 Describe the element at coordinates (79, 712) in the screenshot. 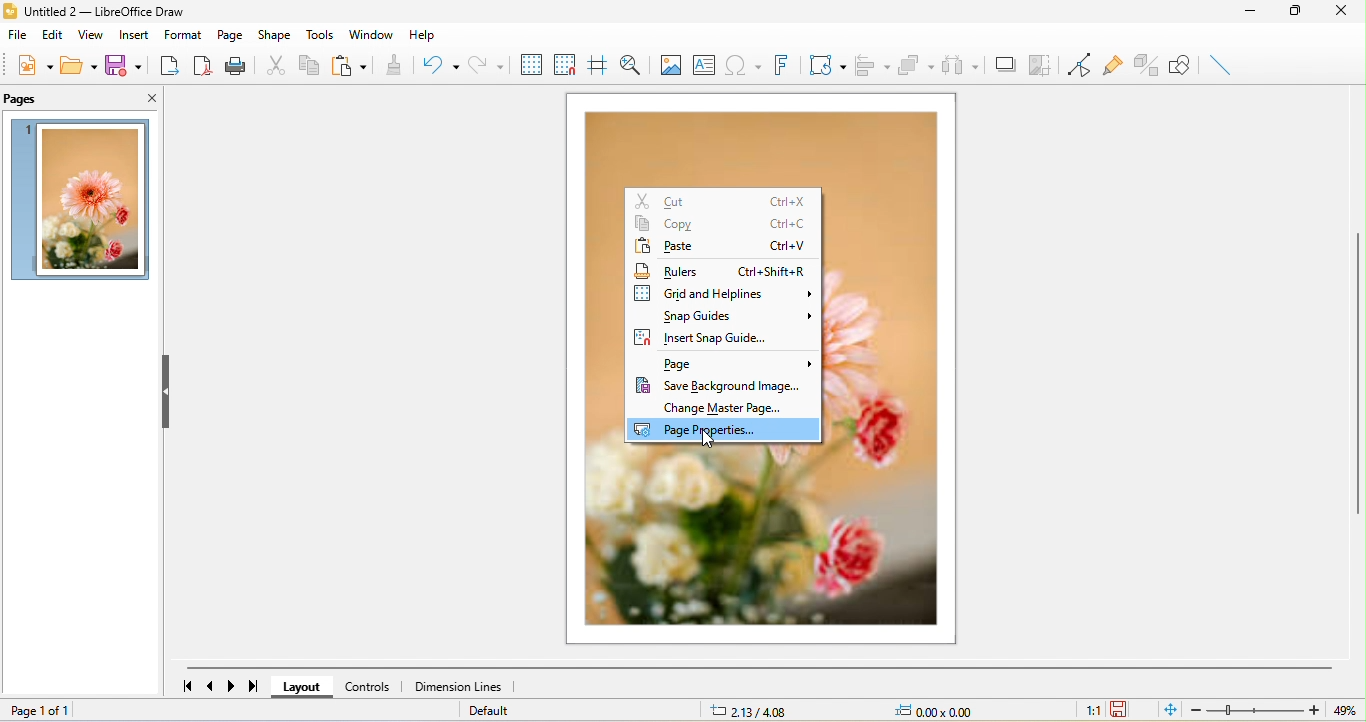

I see `page 1 of 1` at that location.